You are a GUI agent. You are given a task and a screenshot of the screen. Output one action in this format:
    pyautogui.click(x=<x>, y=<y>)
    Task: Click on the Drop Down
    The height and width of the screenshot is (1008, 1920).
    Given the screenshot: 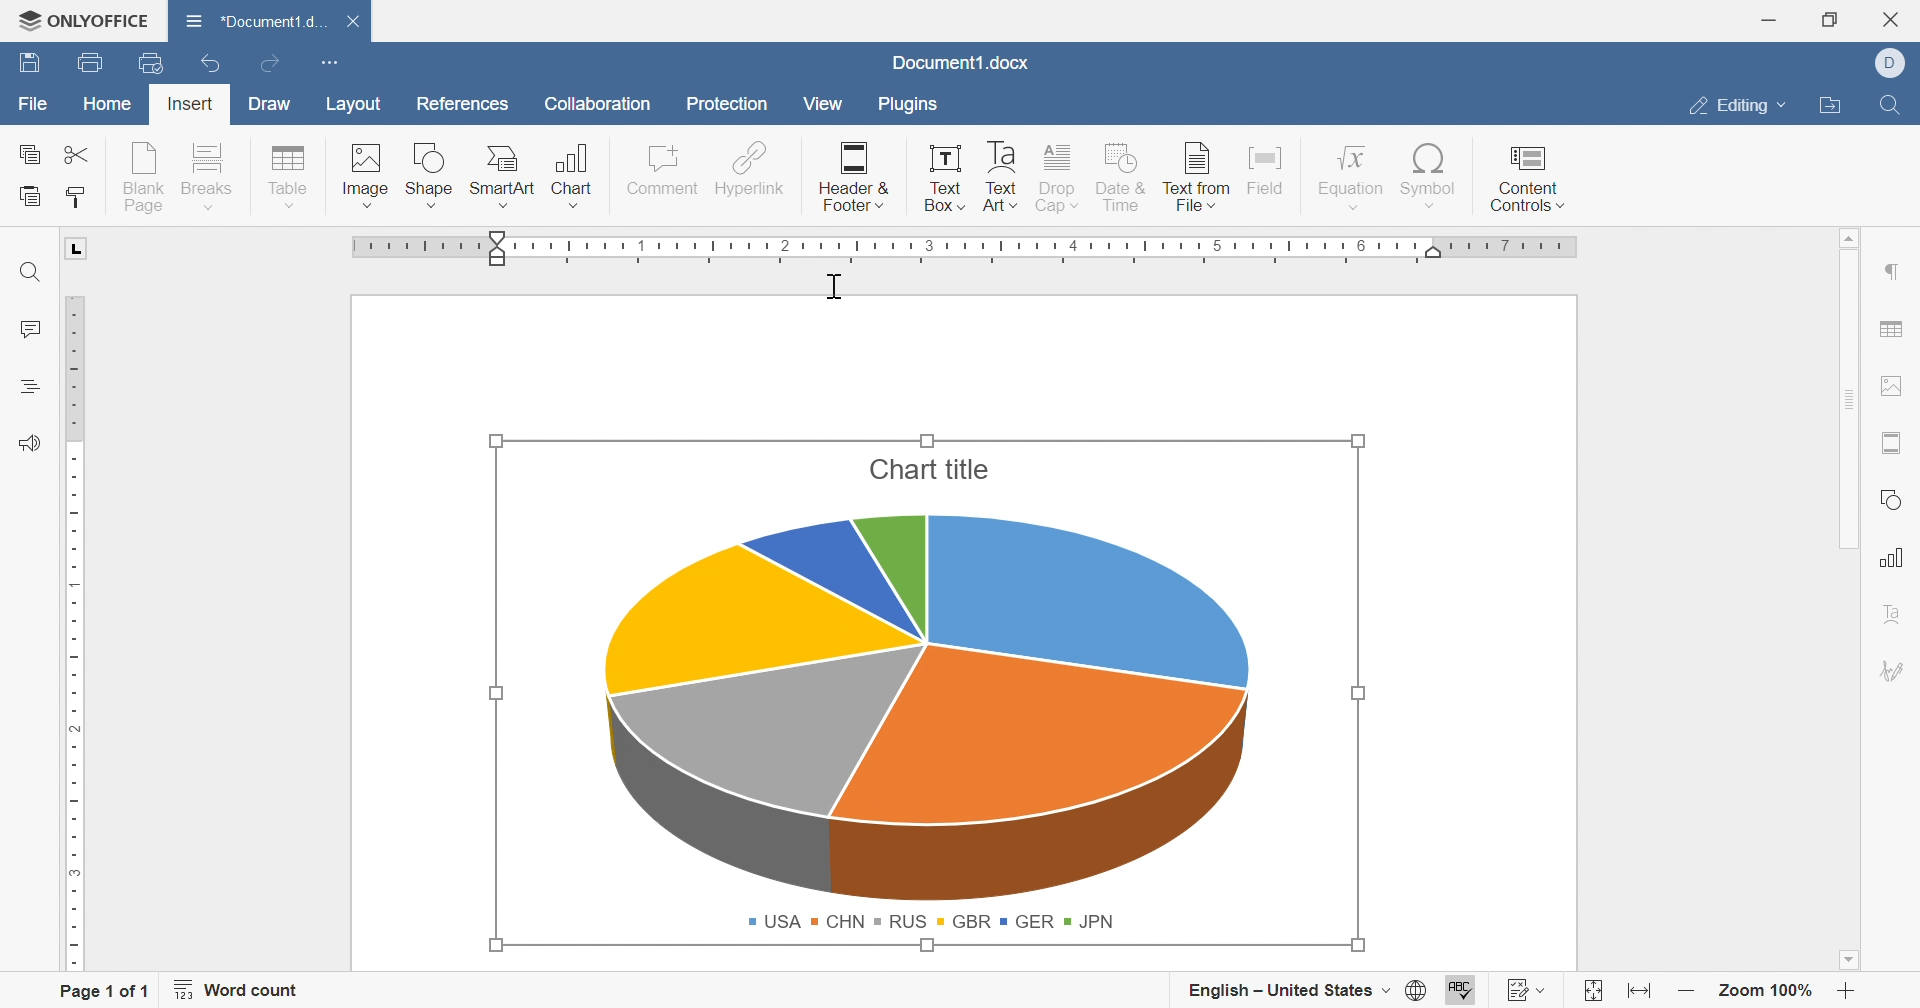 What is the action you would take?
    pyautogui.click(x=1786, y=107)
    